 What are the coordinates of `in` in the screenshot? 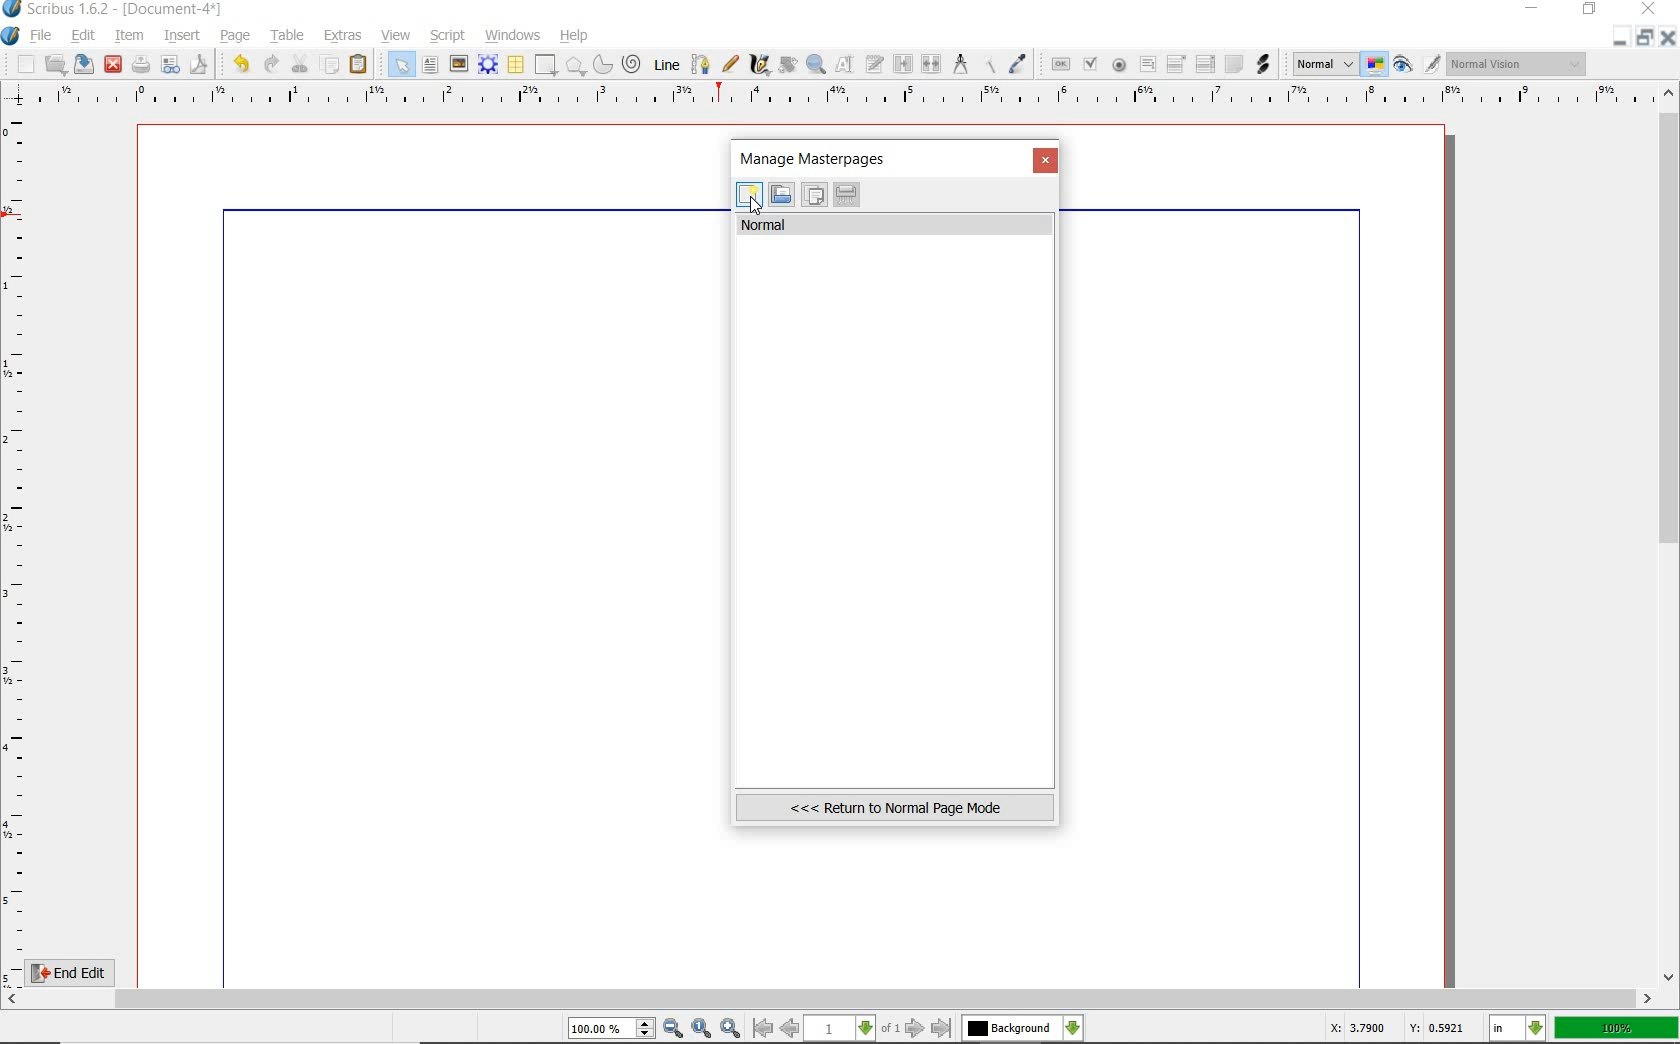 It's located at (1518, 1029).